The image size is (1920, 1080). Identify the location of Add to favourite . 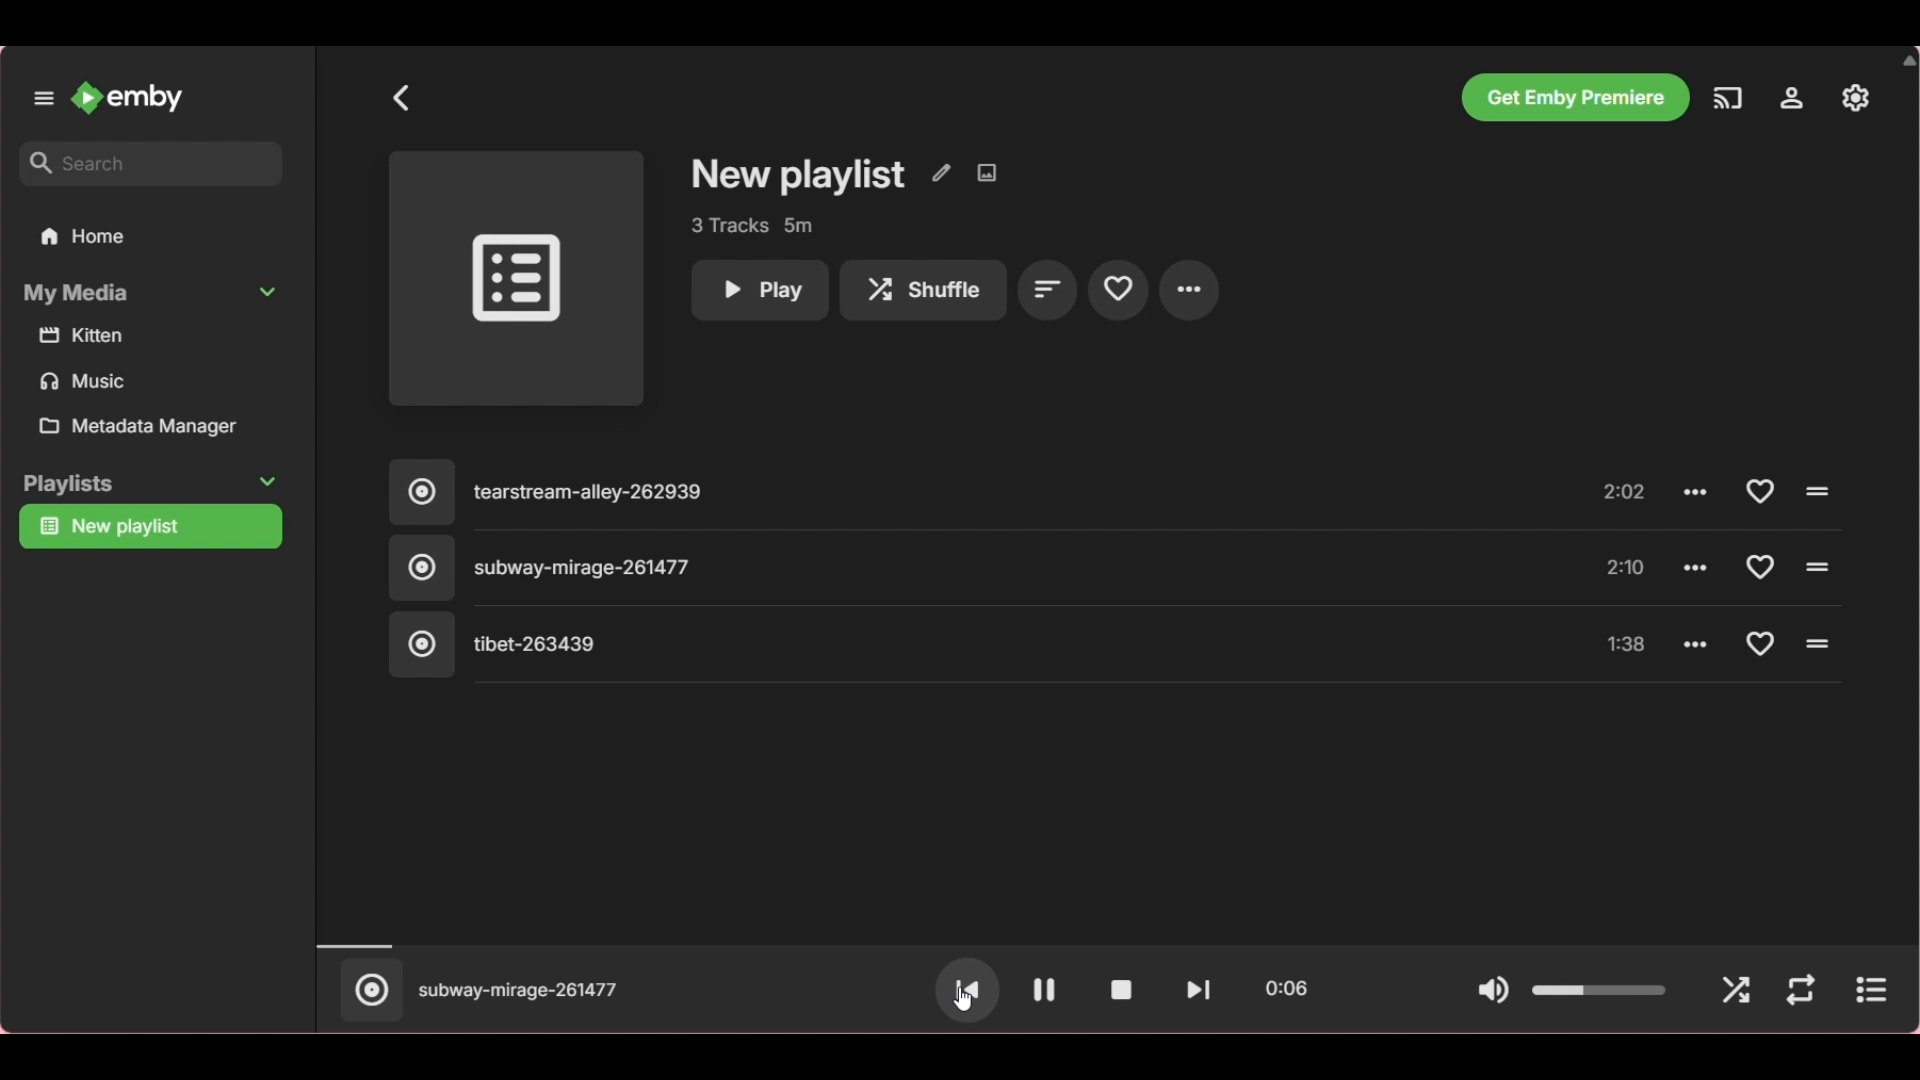
(1118, 288).